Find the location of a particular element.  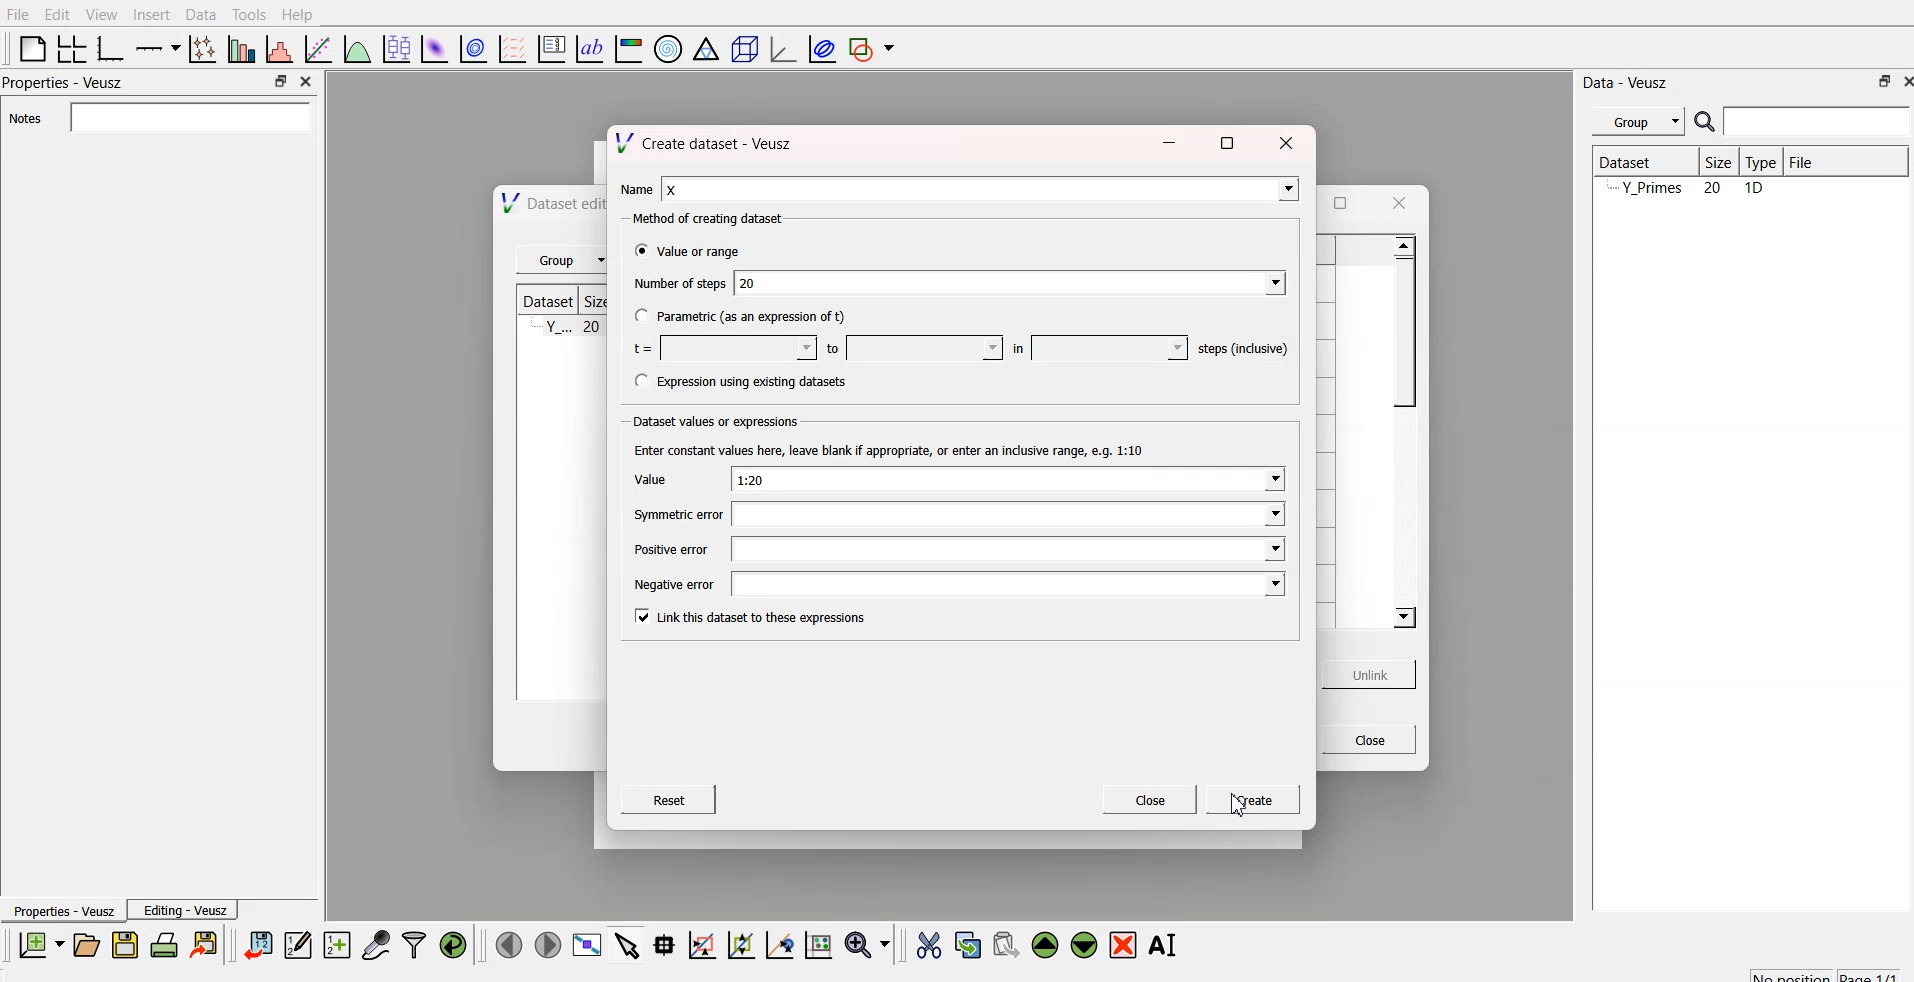

‘Group is located at coordinates (554, 258).